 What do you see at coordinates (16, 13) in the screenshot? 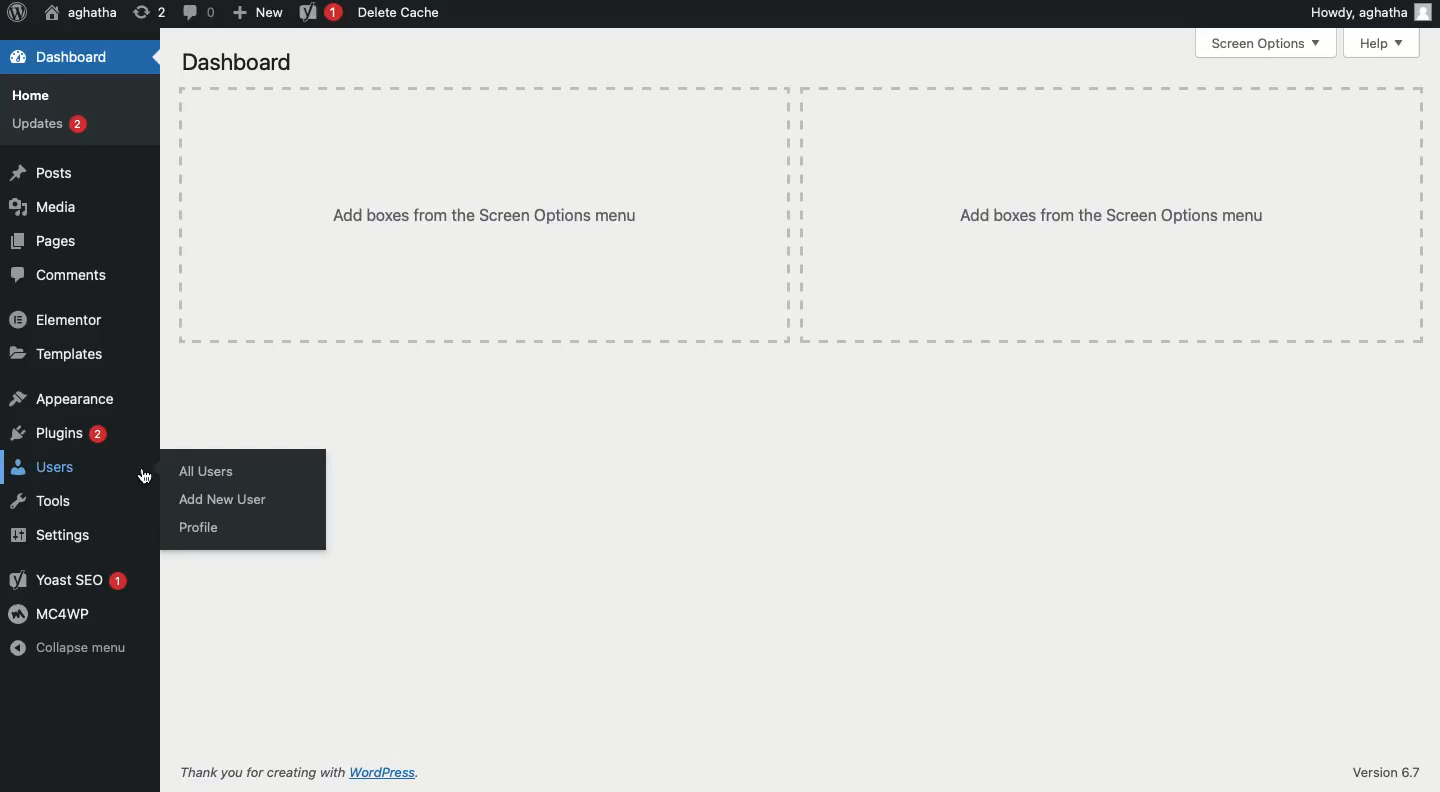
I see `Logo` at bounding box center [16, 13].